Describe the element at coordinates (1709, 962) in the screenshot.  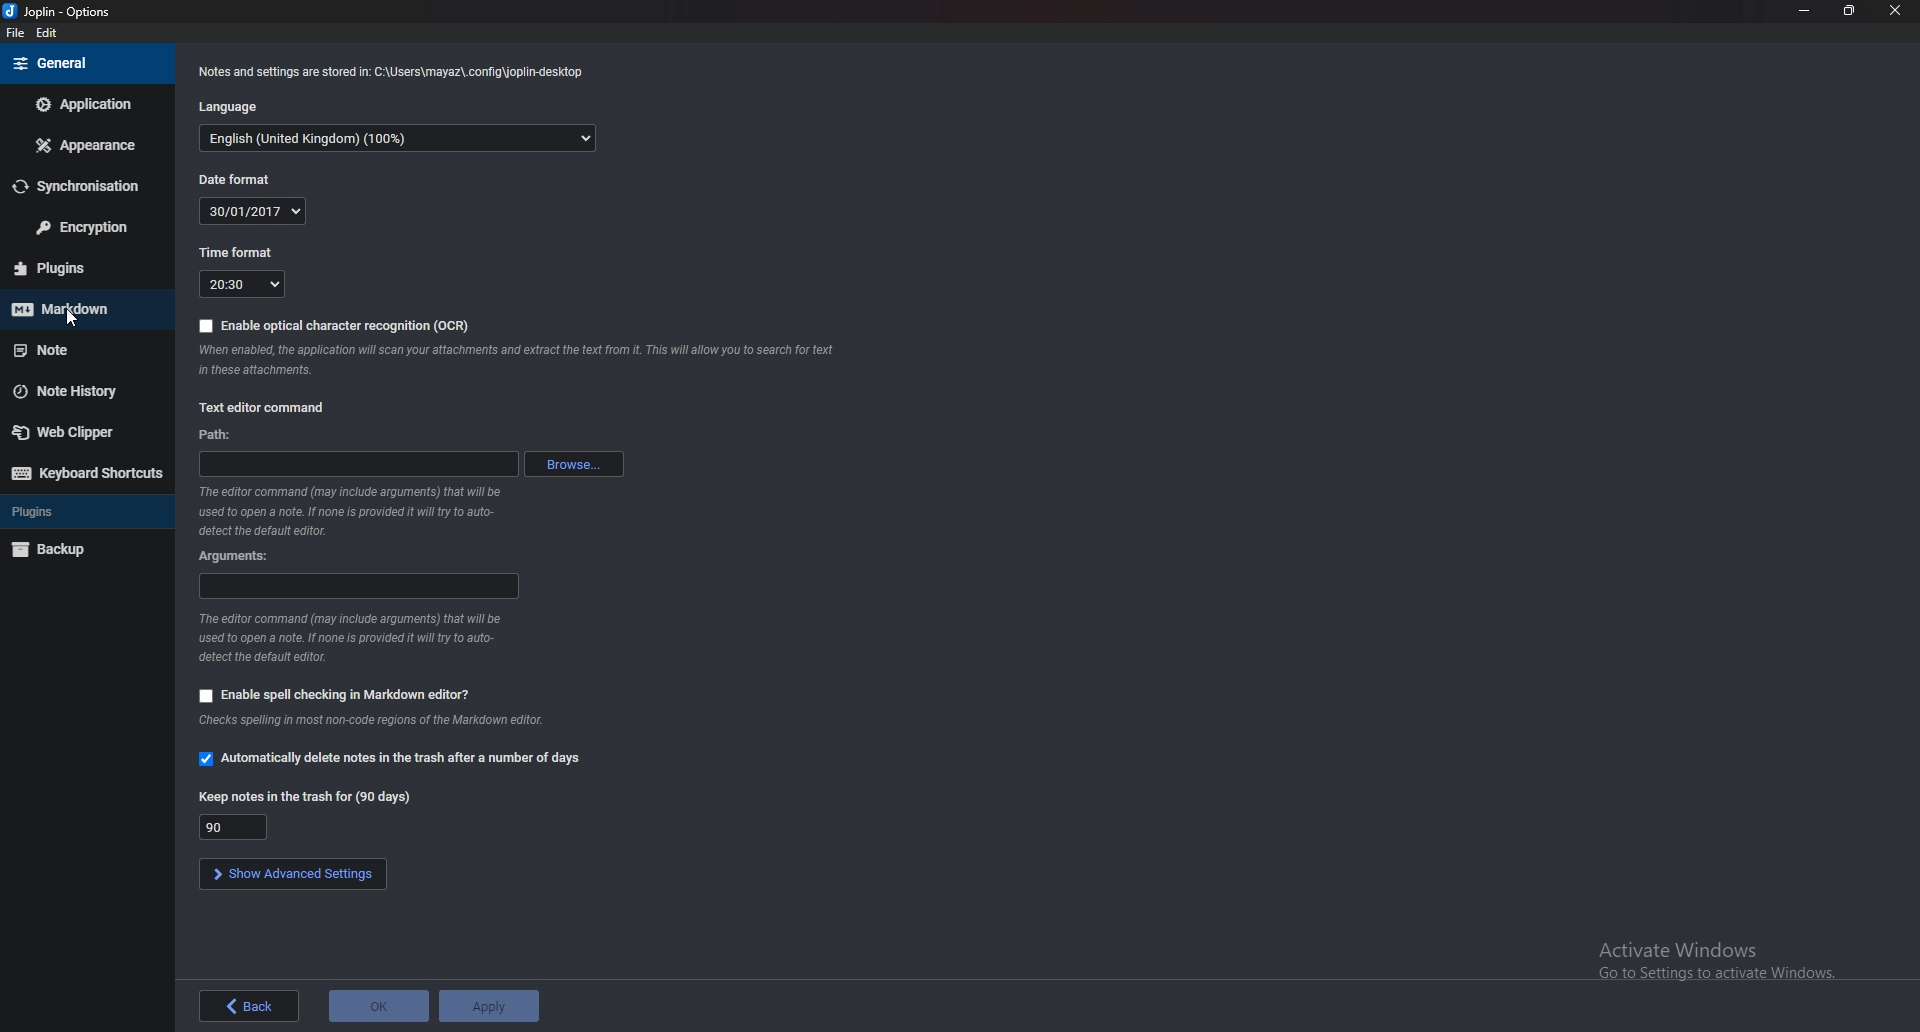
I see `Activate Windows
Go to Settings to activate Windows.` at that location.